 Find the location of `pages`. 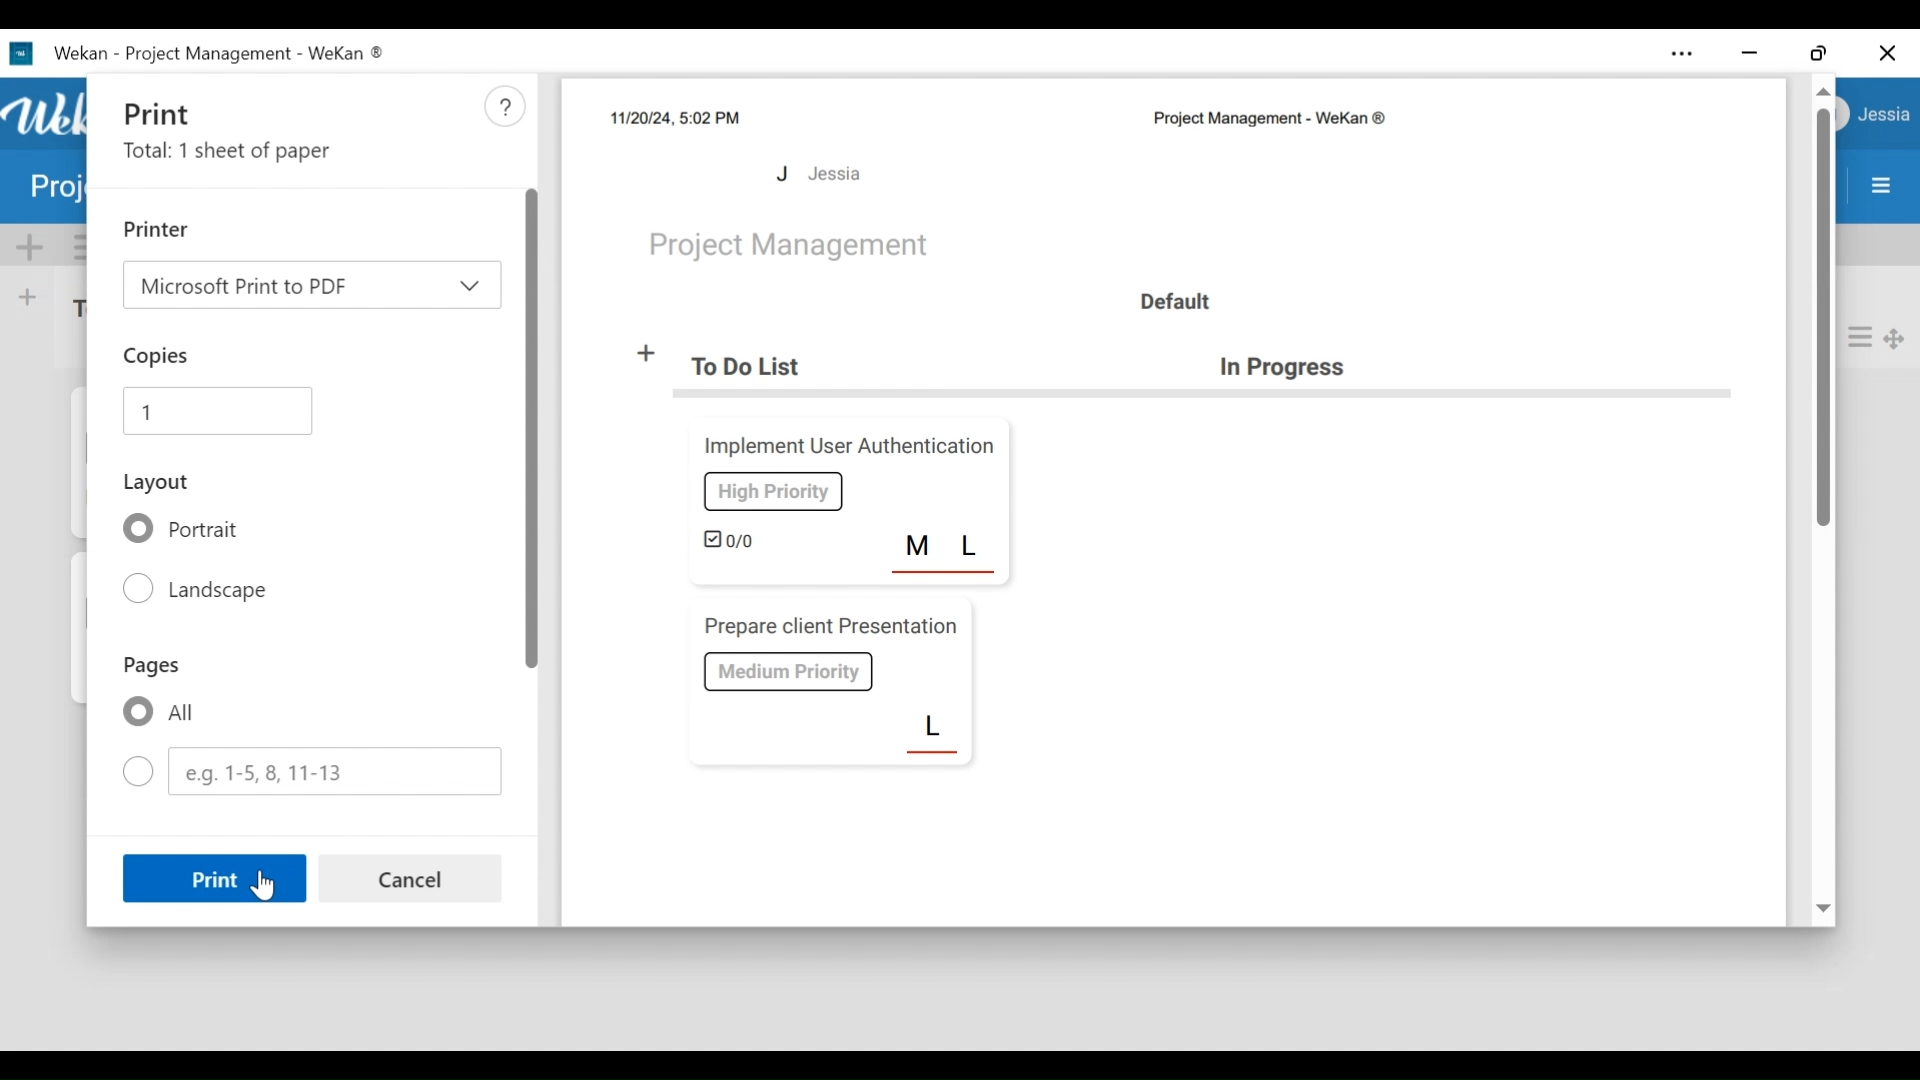

pages is located at coordinates (149, 668).